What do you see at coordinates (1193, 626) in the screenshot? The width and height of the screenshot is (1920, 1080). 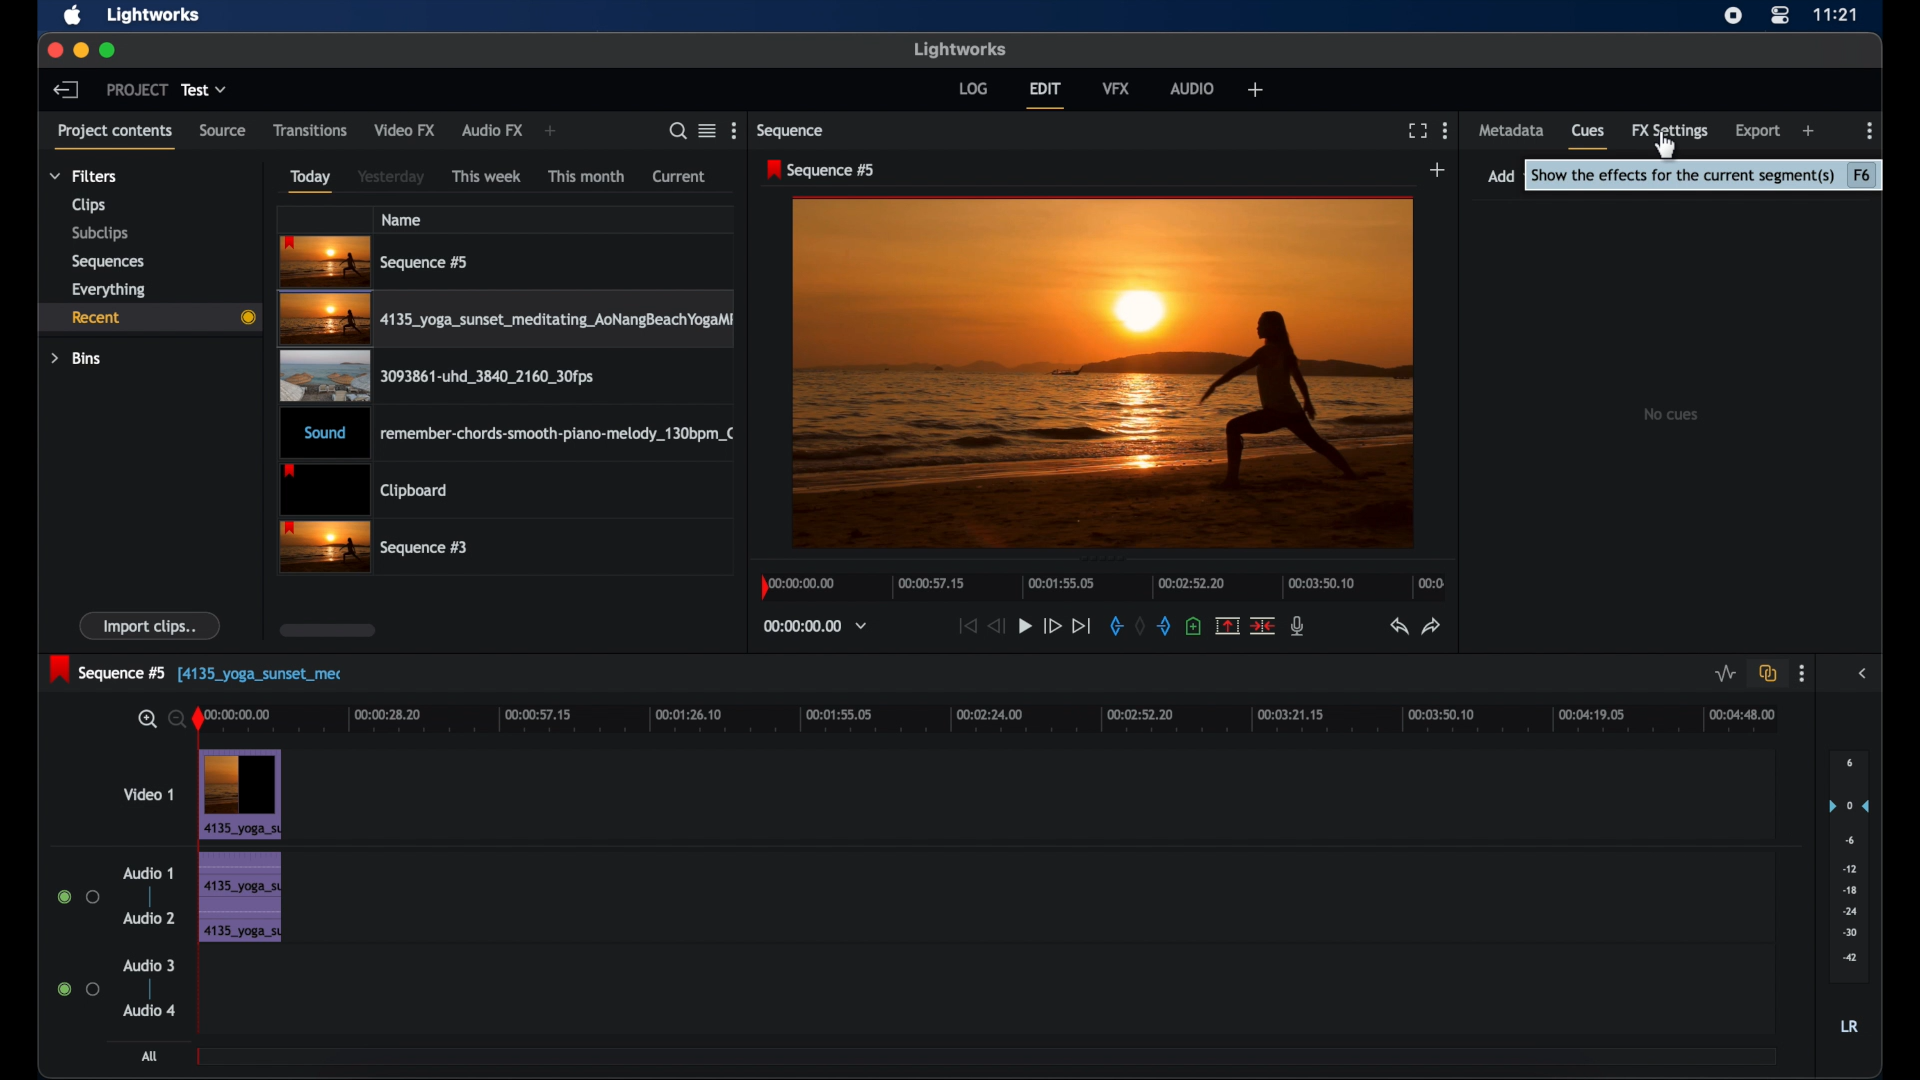 I see `add cue at current position` at bounding box center [1193, 626].